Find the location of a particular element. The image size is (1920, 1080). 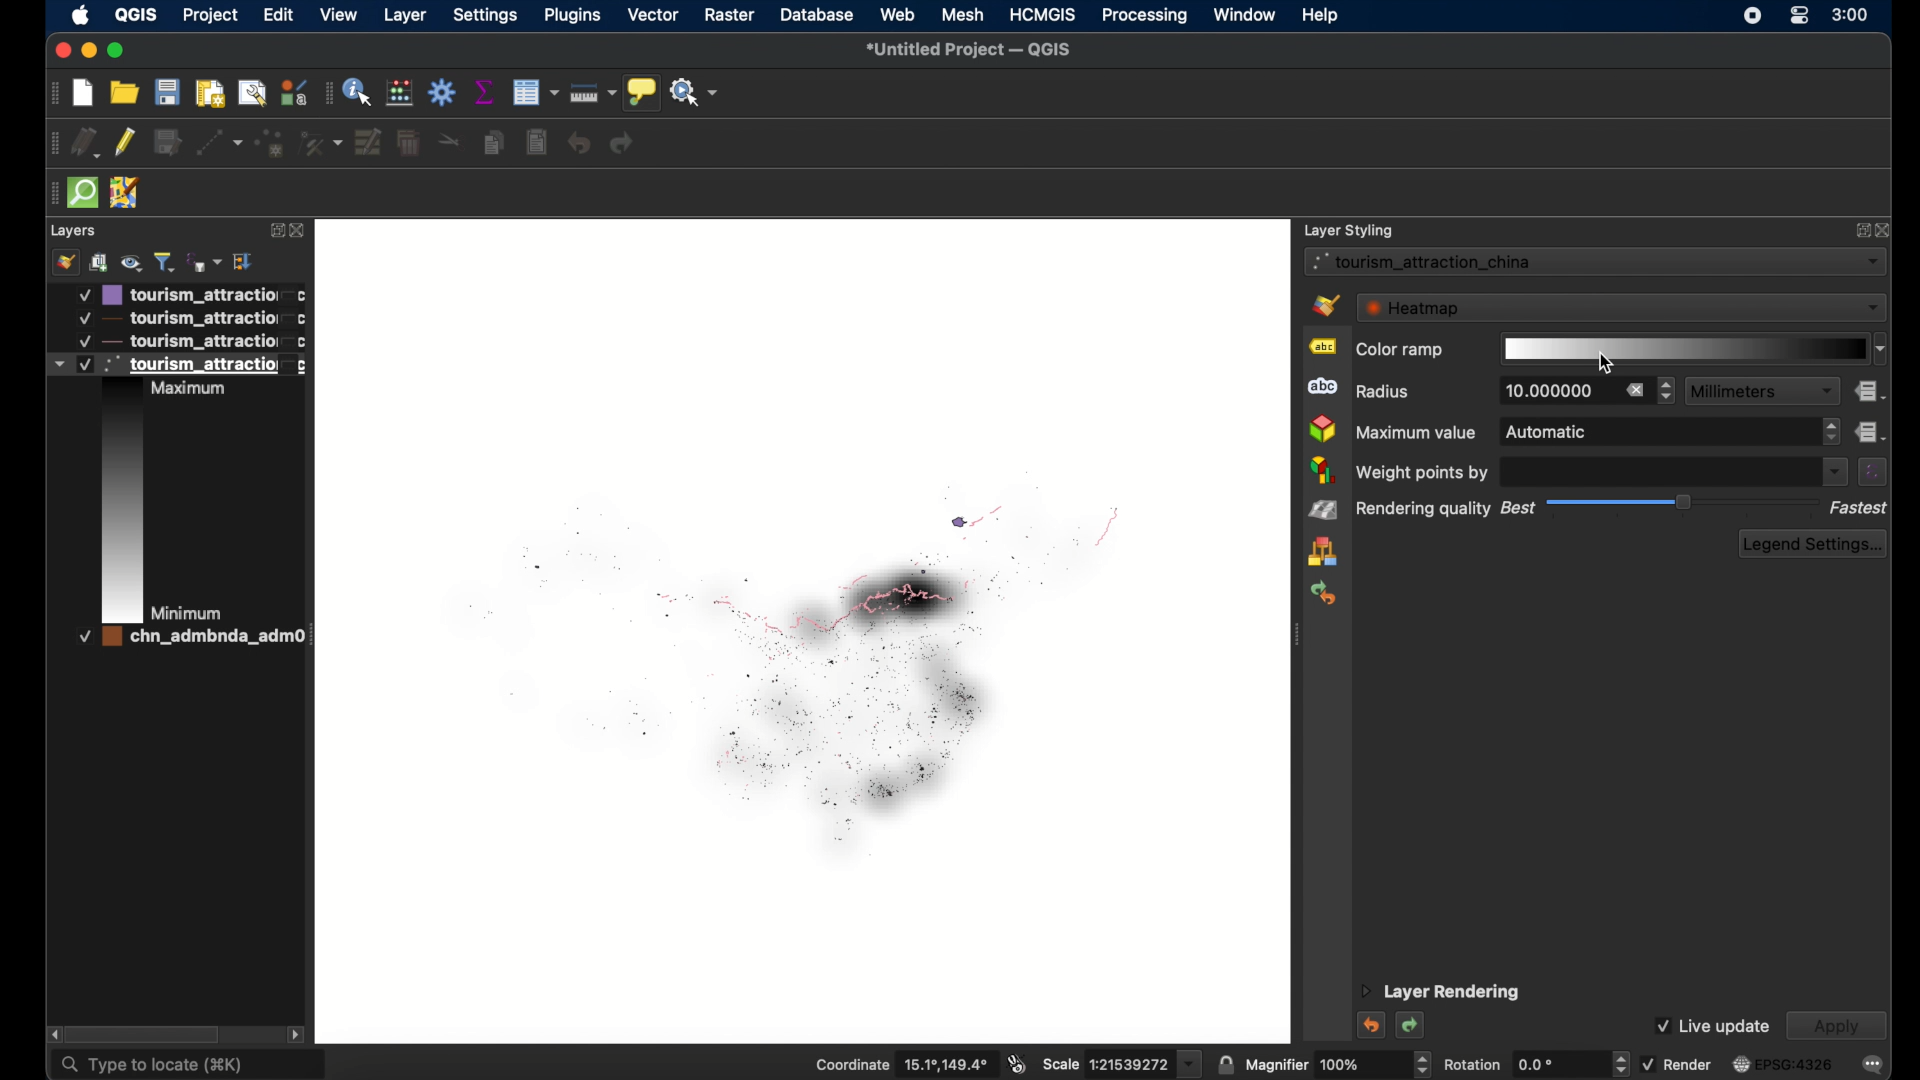

control center is located at coordinates (1799, 15).